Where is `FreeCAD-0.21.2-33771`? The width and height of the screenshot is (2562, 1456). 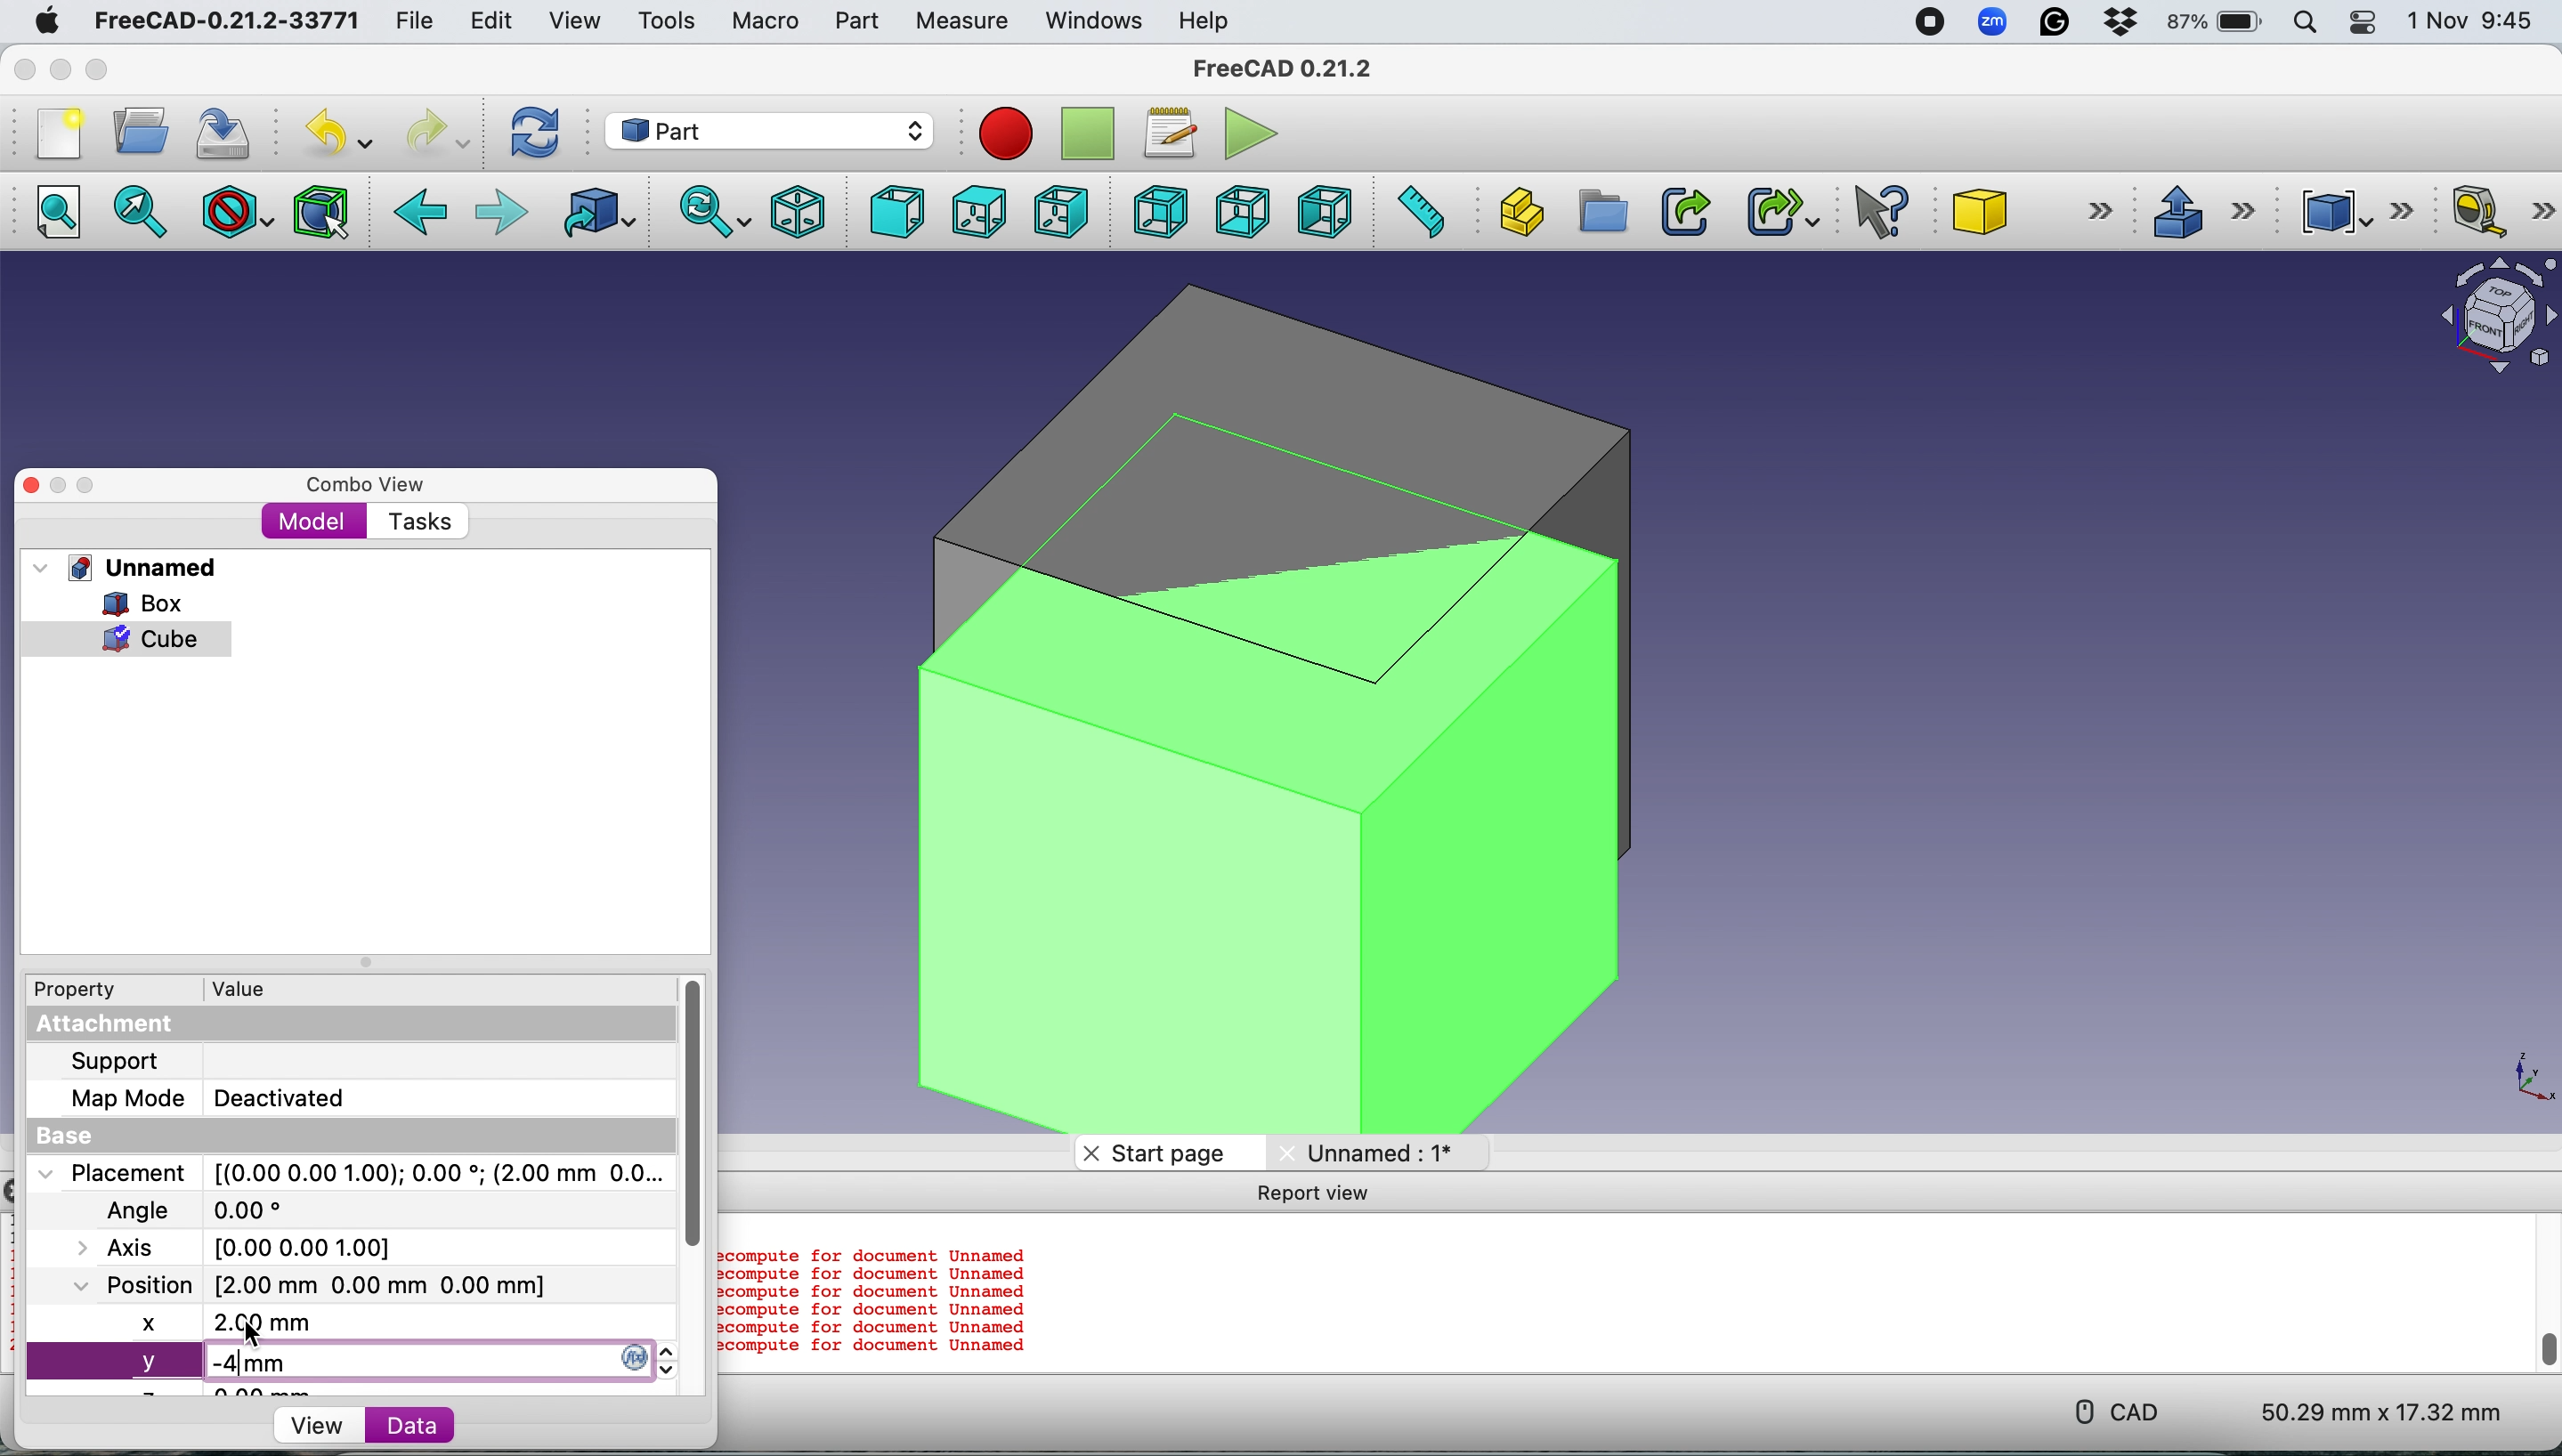 FreeCAD-0.21.2-33771 is located at coordinates (226, 21).